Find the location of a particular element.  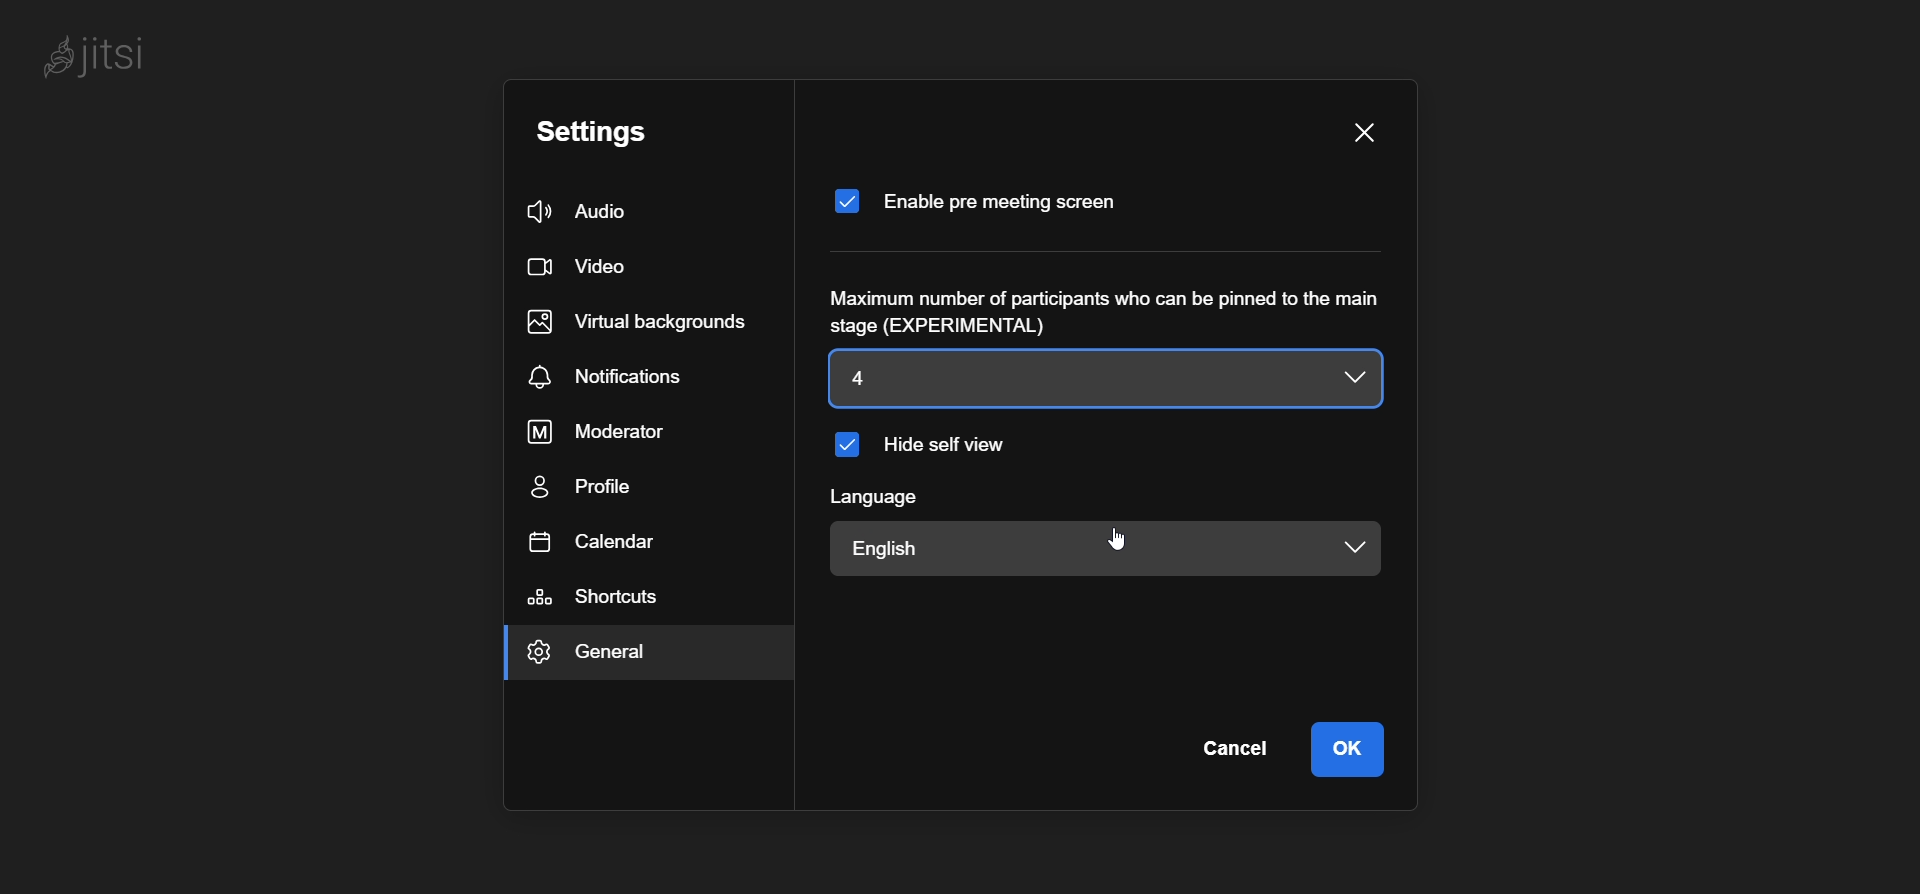

number of participants dropdown is located at coordinates (1355, 380).